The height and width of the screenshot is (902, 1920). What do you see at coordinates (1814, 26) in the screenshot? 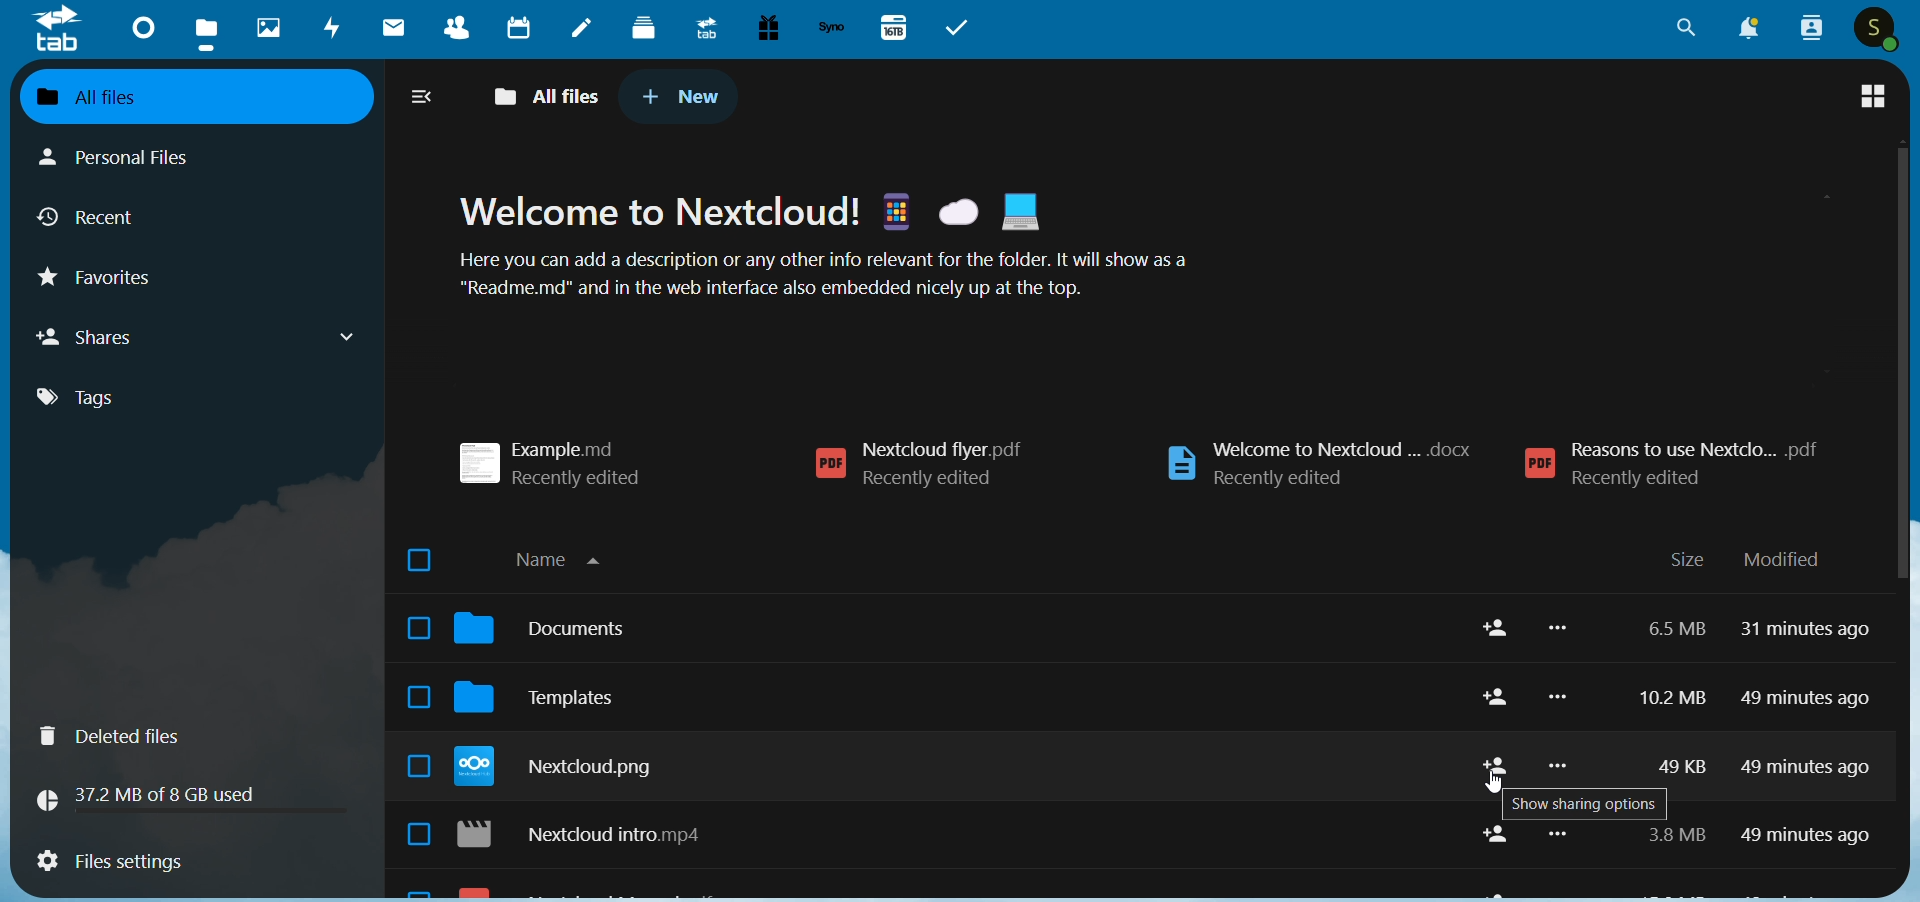
I see `people` at bounding box center [1814, 26].